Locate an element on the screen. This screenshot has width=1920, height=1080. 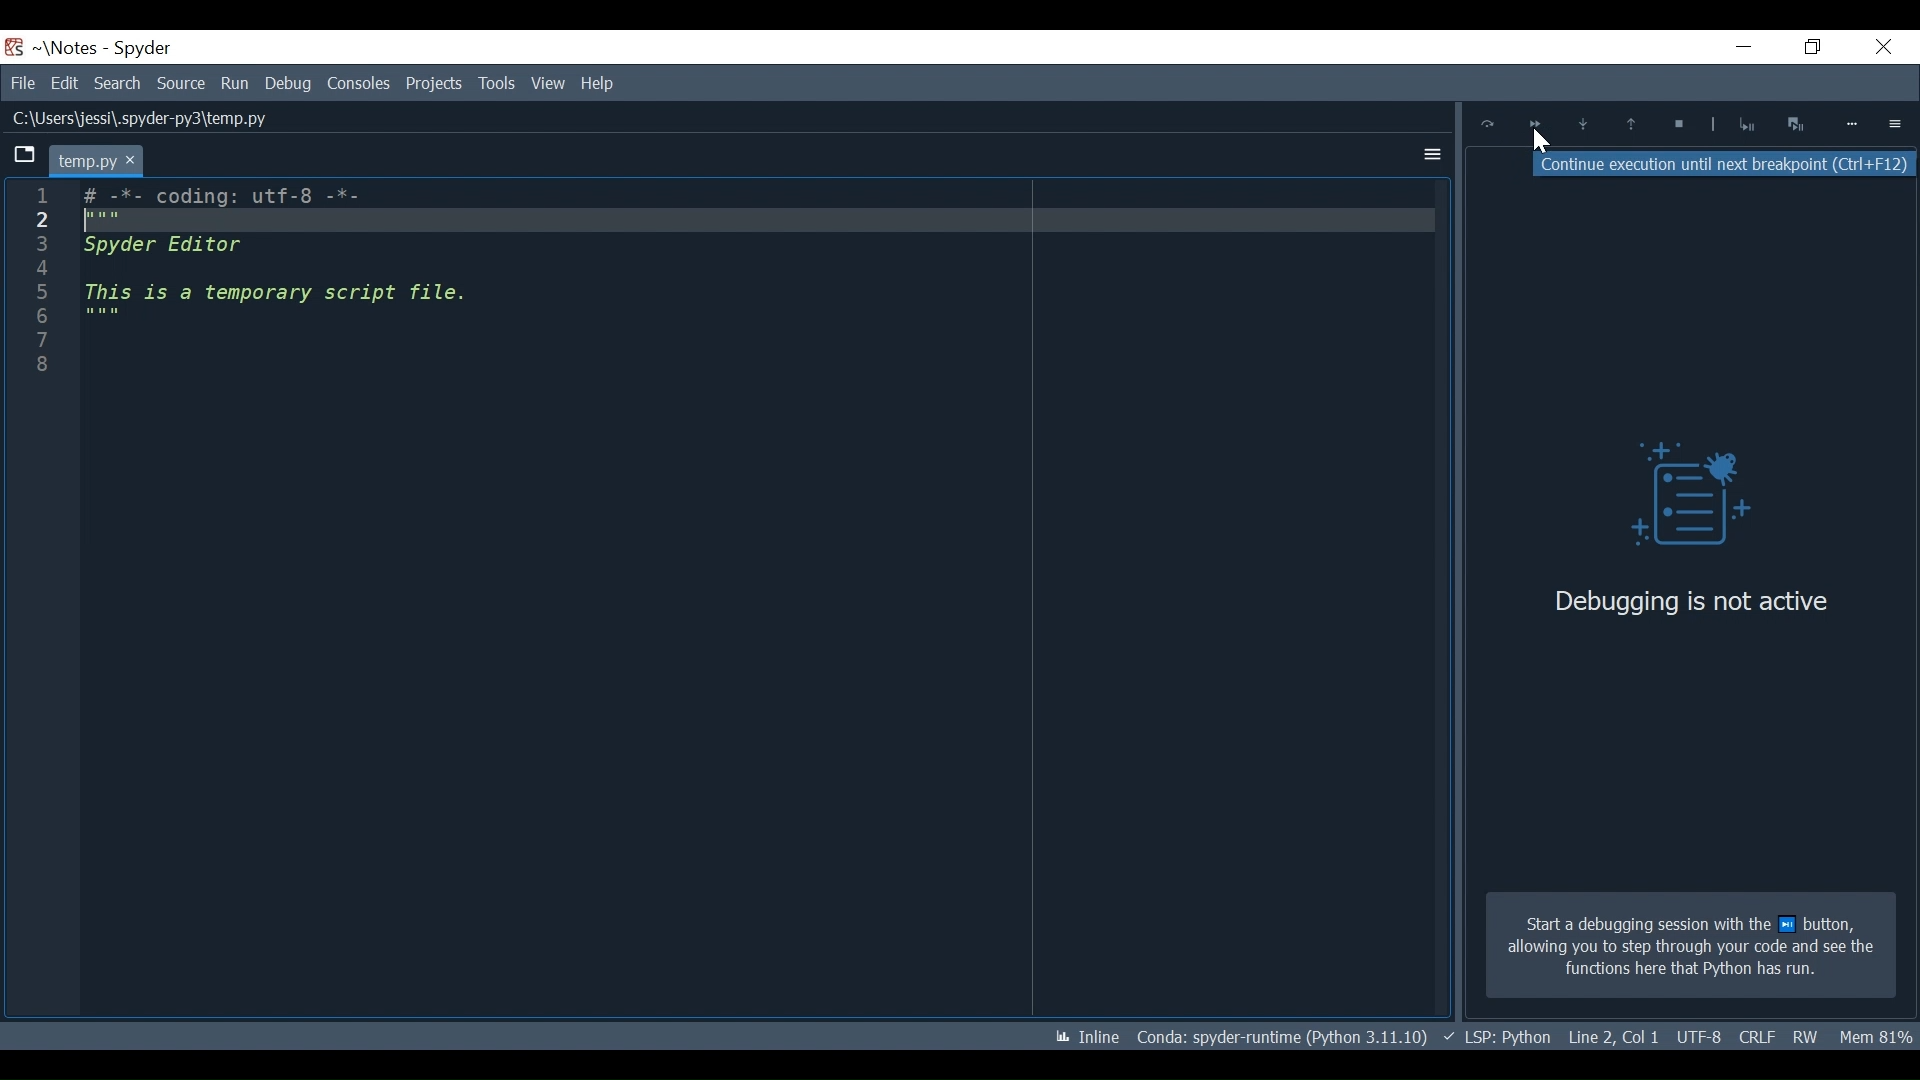
File EQL Status is located at coordinates (1614, 1037).